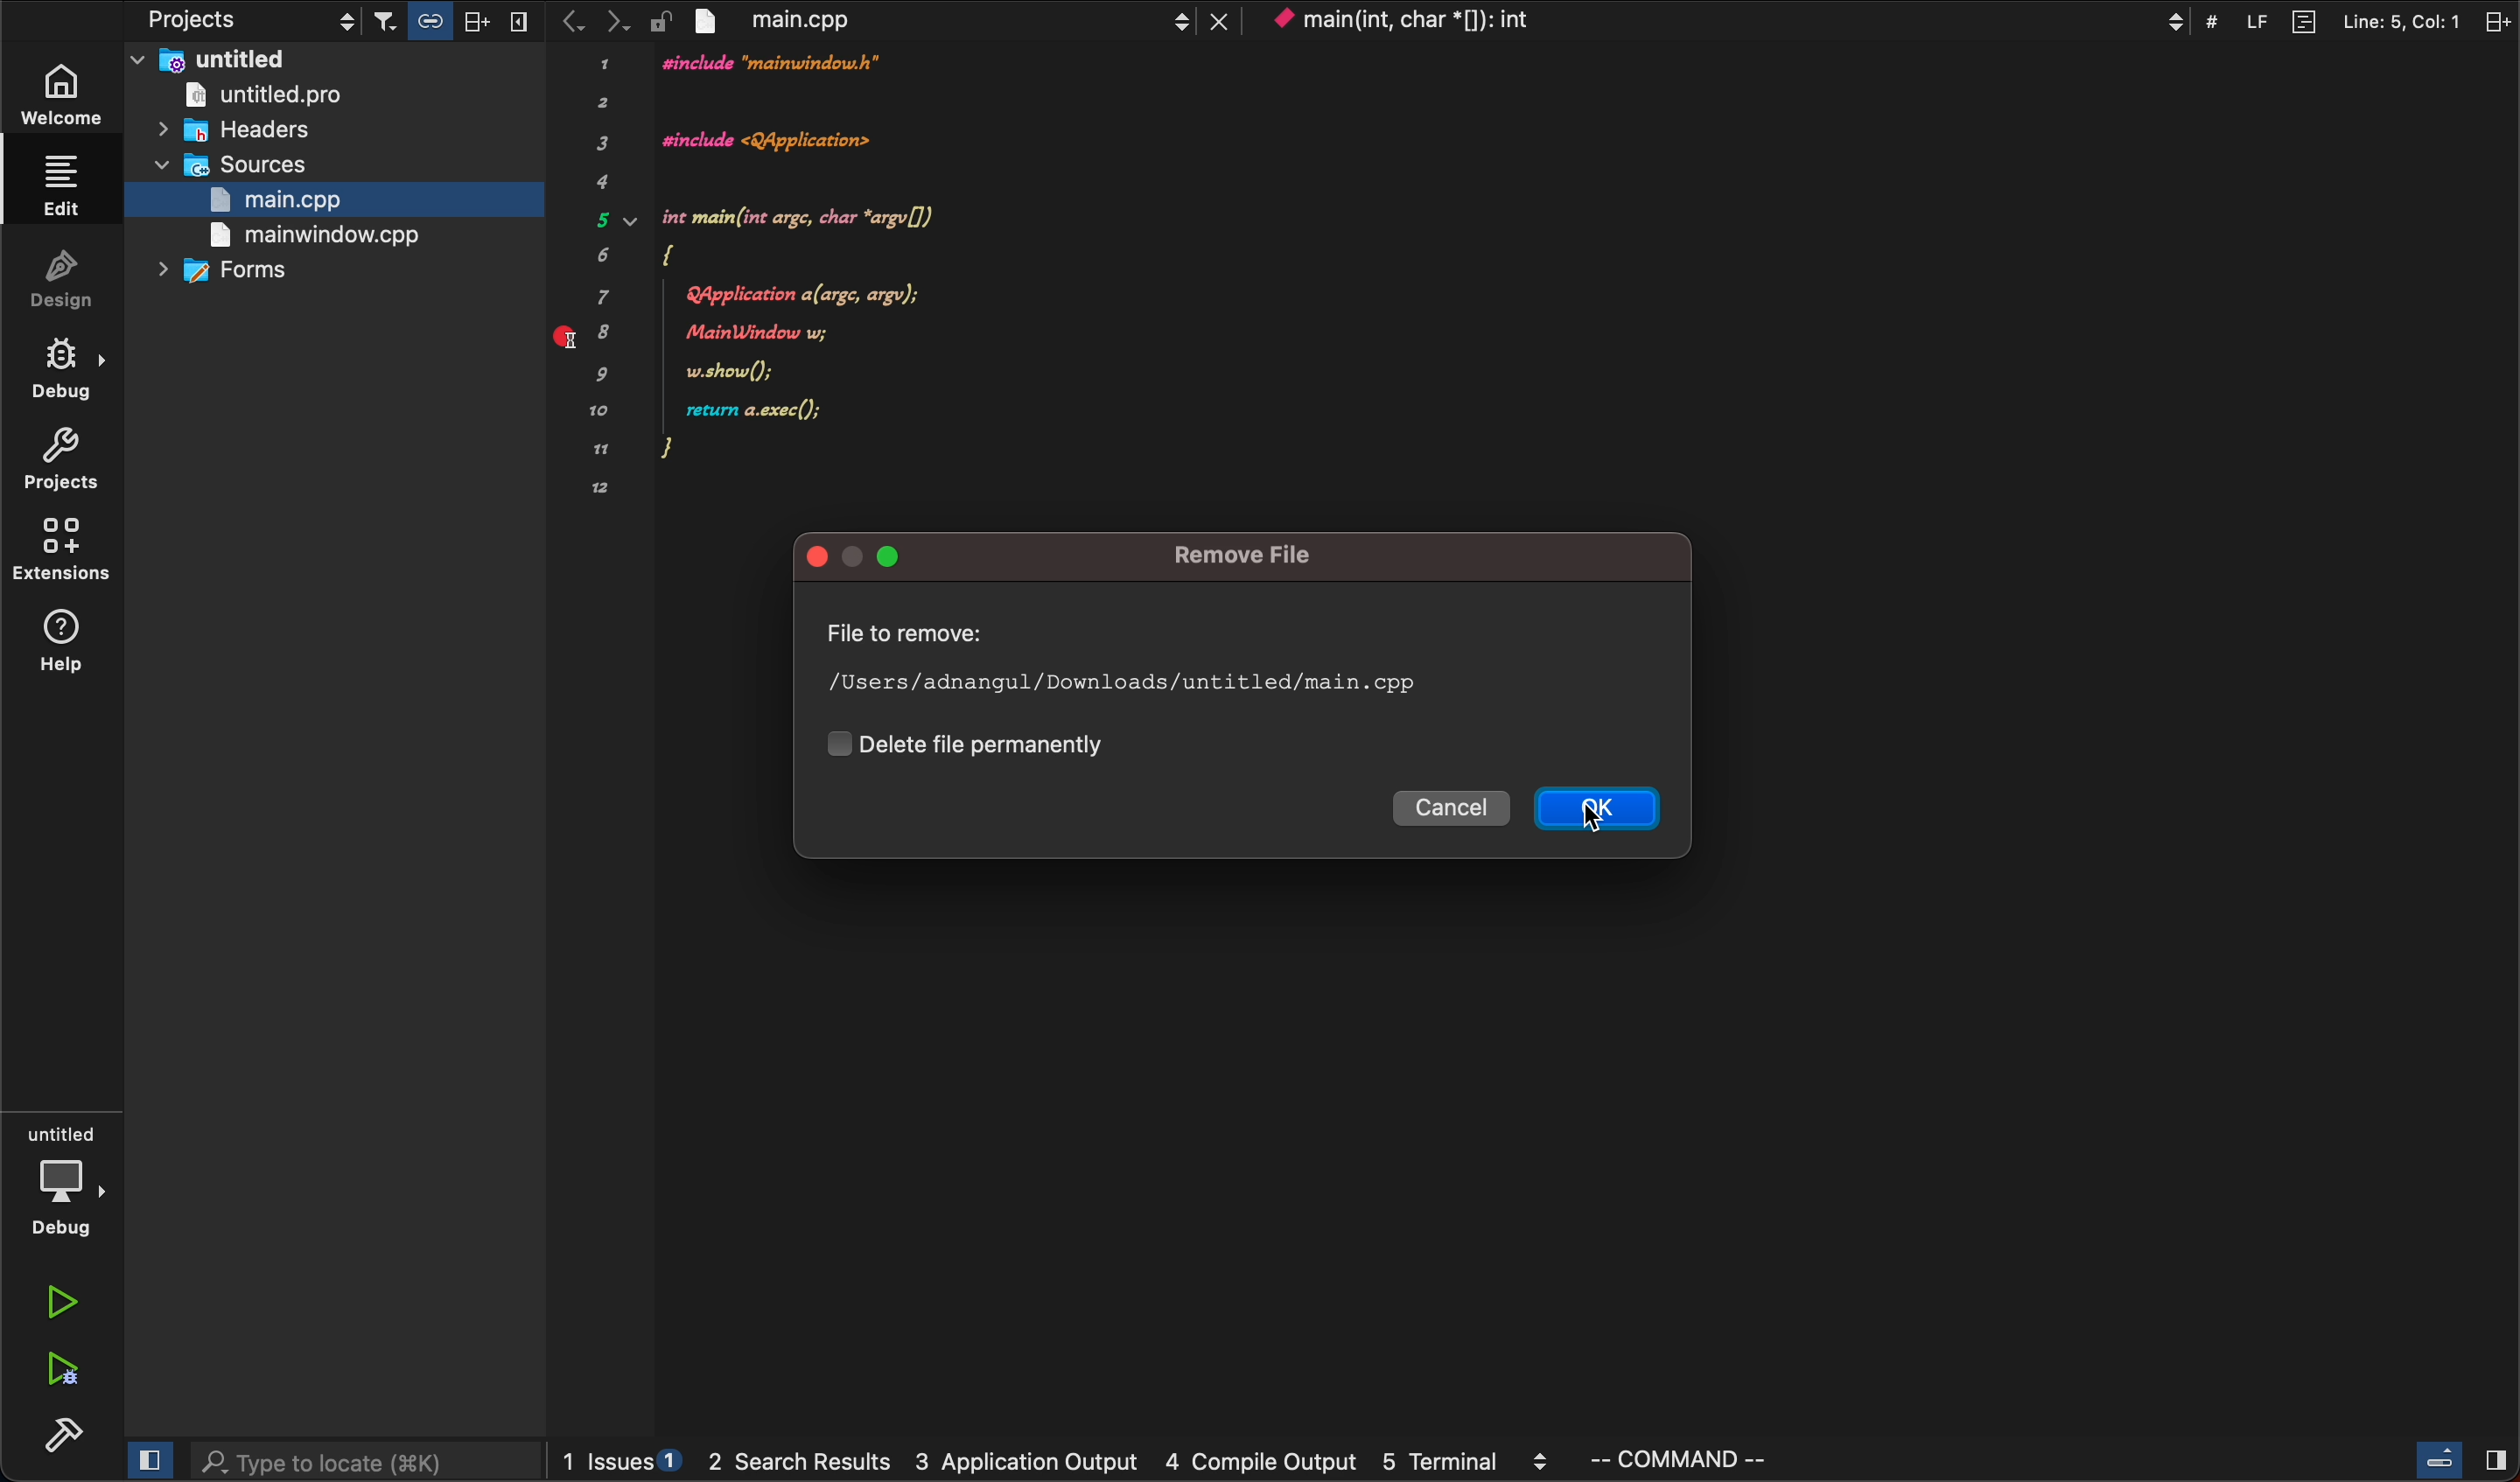 This screenshot has height=1482, width=2520. I want to click on Curser, so click(1612, 819).